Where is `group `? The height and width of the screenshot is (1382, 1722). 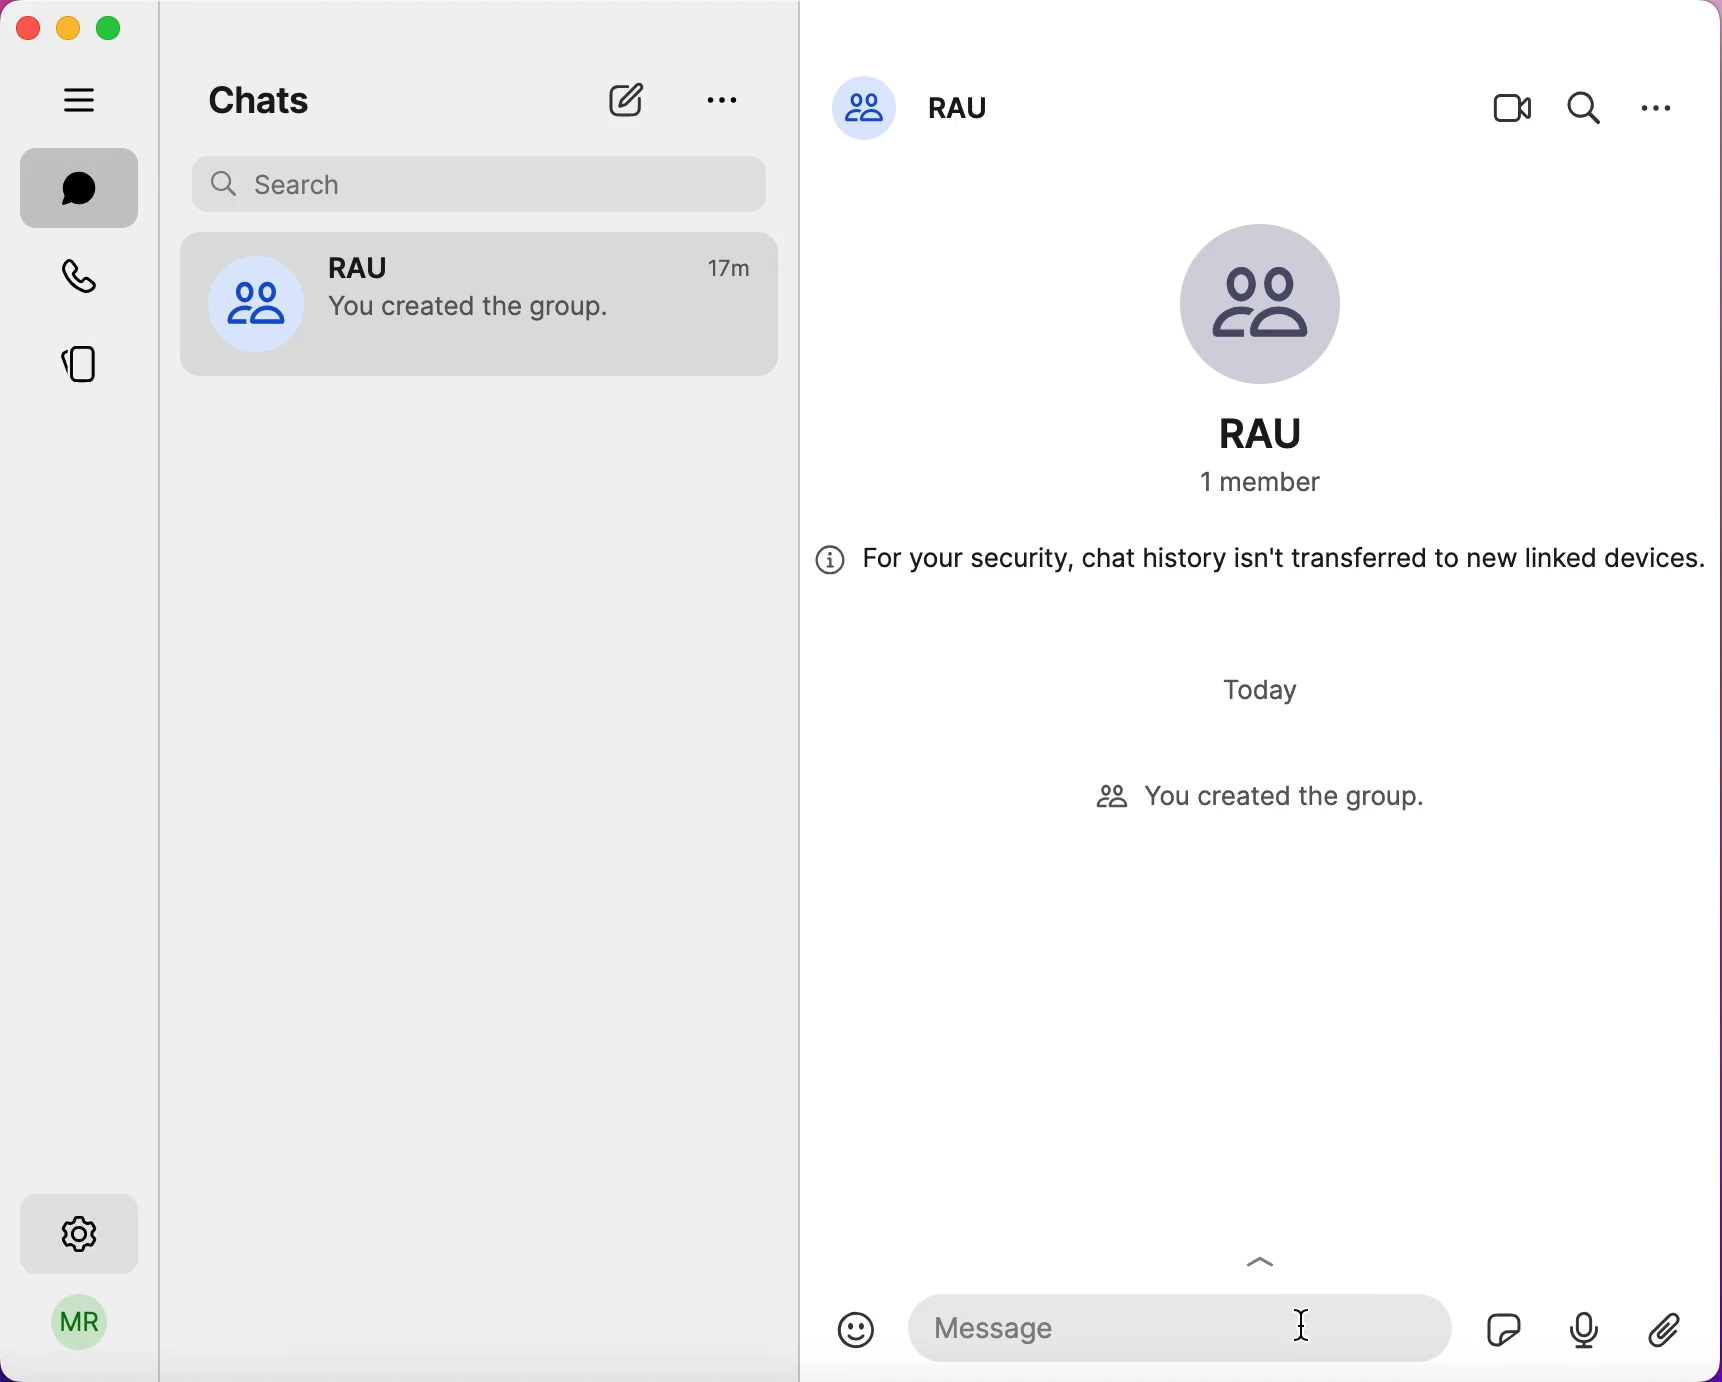 group  is located at coordinates (376, 265).